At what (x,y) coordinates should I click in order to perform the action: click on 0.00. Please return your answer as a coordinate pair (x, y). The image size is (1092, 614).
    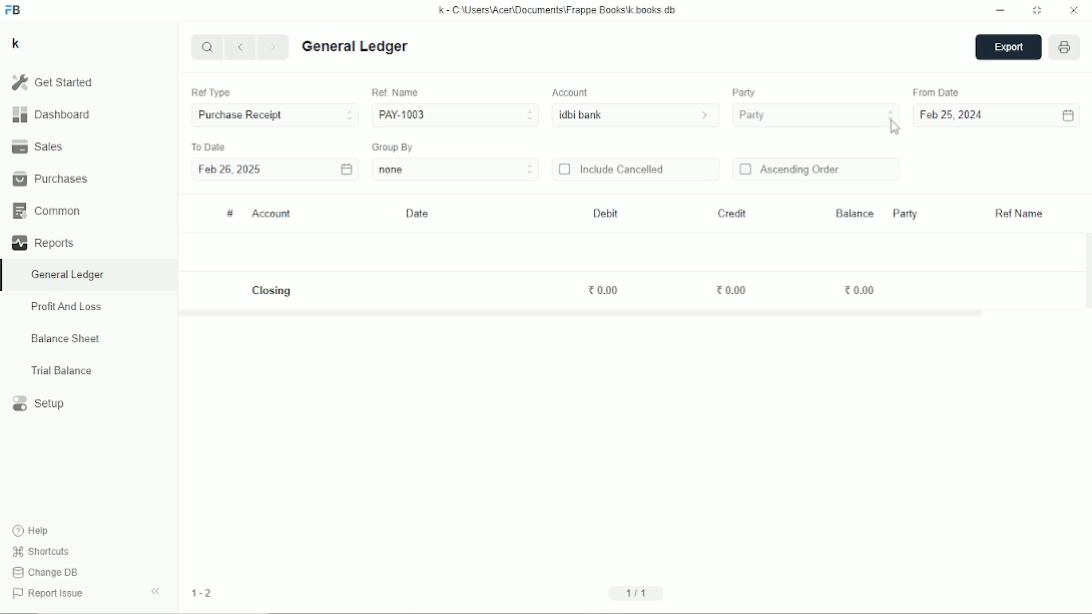
    Looking at the image, I should click on (605, 290).